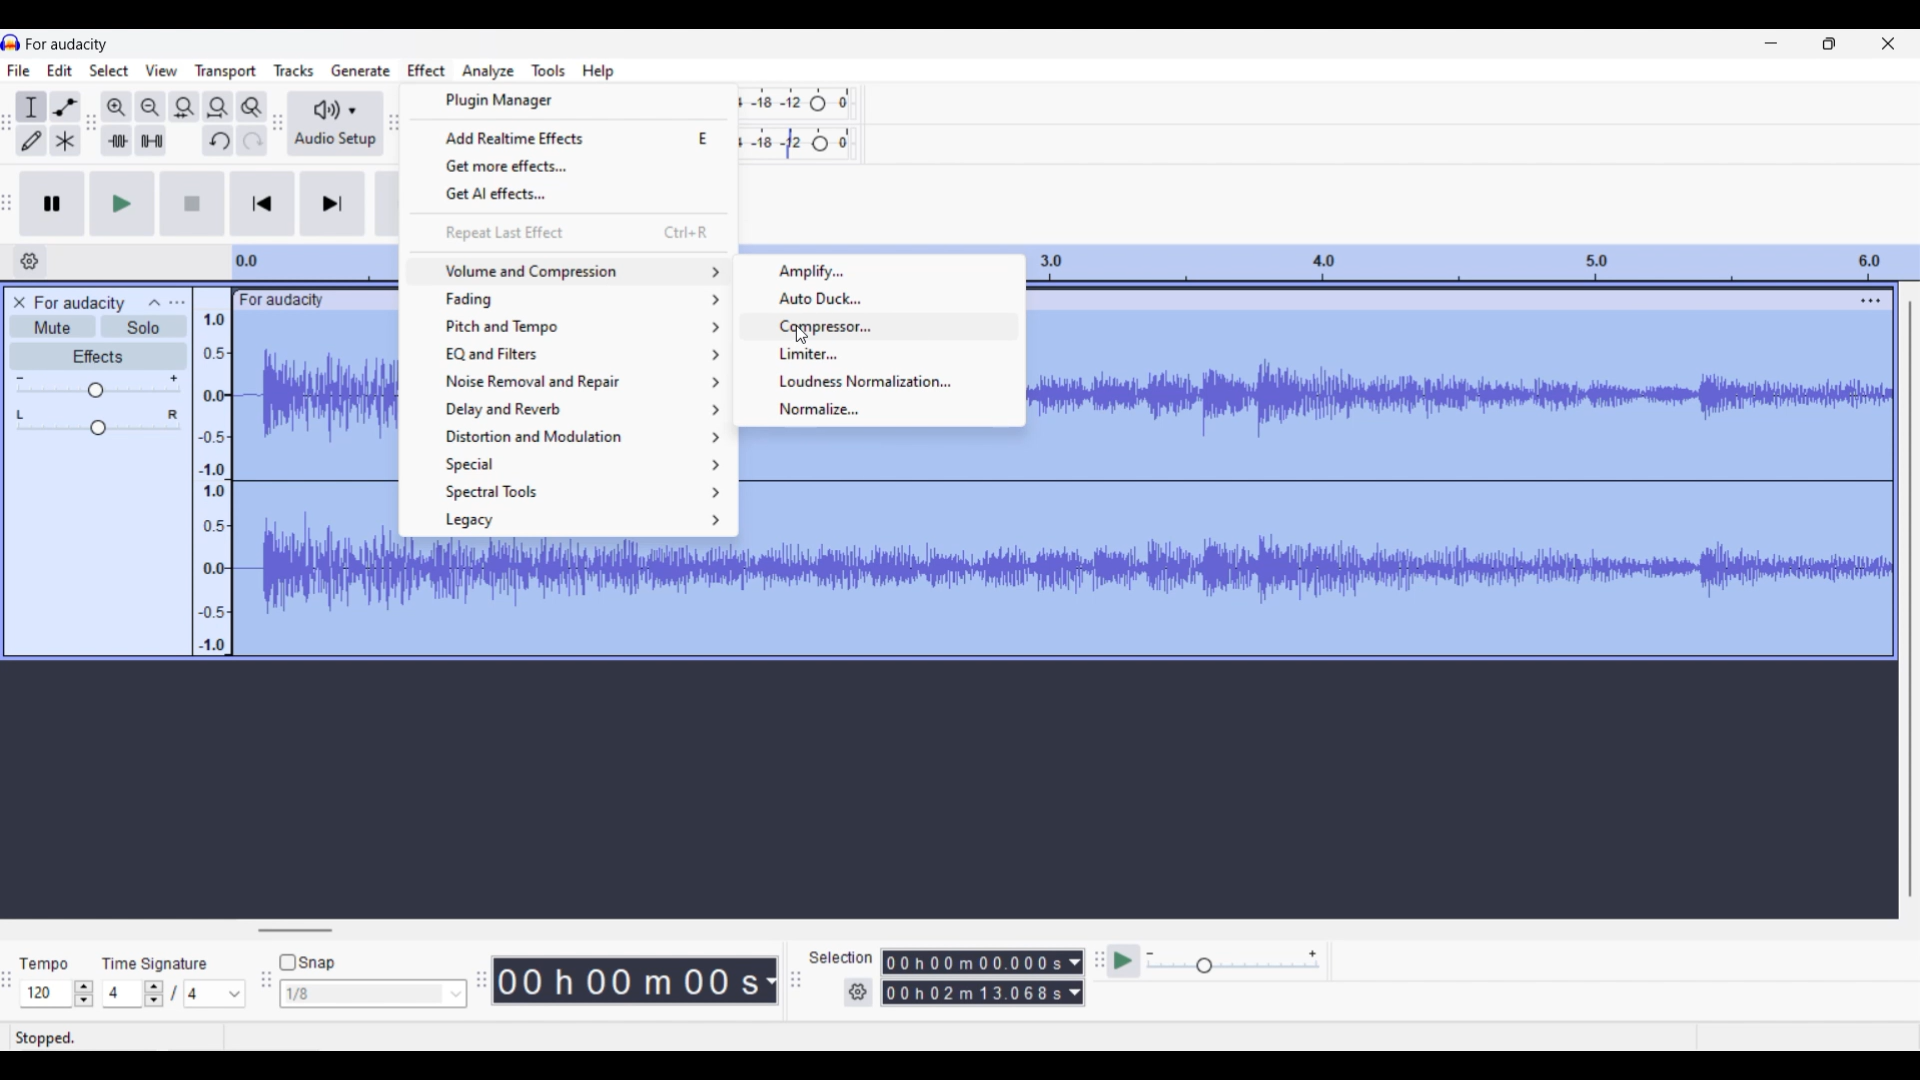 The height and width of the screenshot is (1080, 1920). What do you see at coordinates (374, 993) in the screenshot?
I see `Snap options` at bounding box center [374, 993].